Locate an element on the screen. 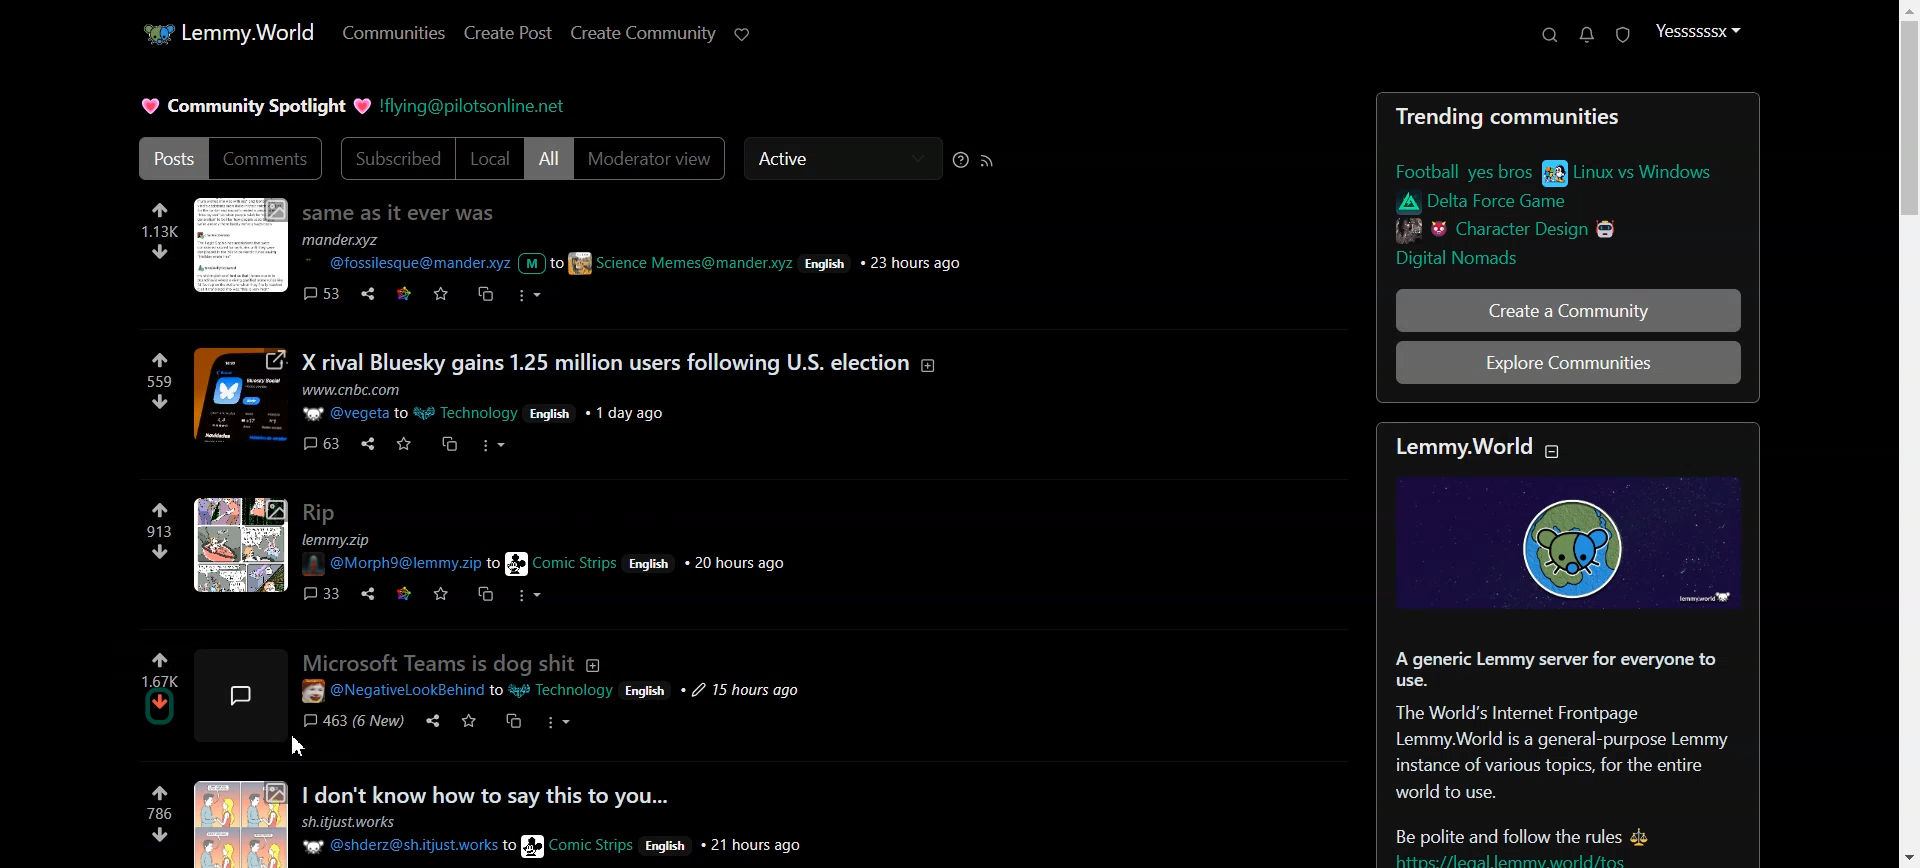  share is located at coordinates (371, 292).